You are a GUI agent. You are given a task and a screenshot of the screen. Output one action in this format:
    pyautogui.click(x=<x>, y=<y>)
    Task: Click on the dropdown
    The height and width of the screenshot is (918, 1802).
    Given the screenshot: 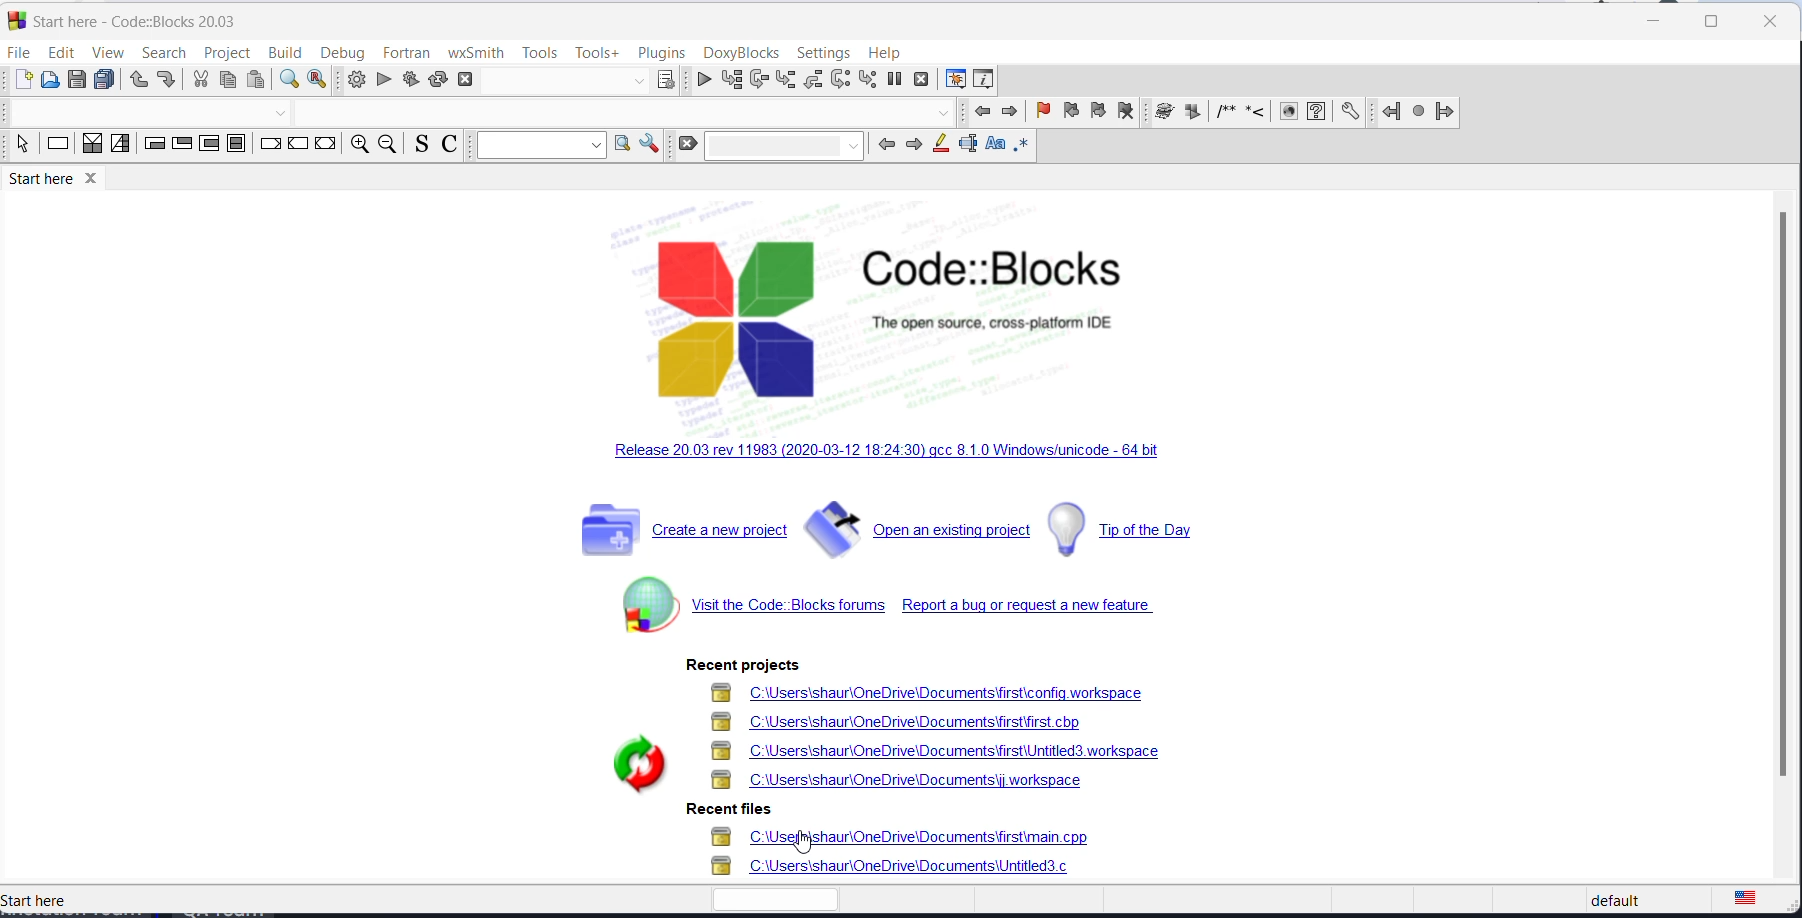 What is the action you would take?
    pyautogui.click(x=638, y=81)
    